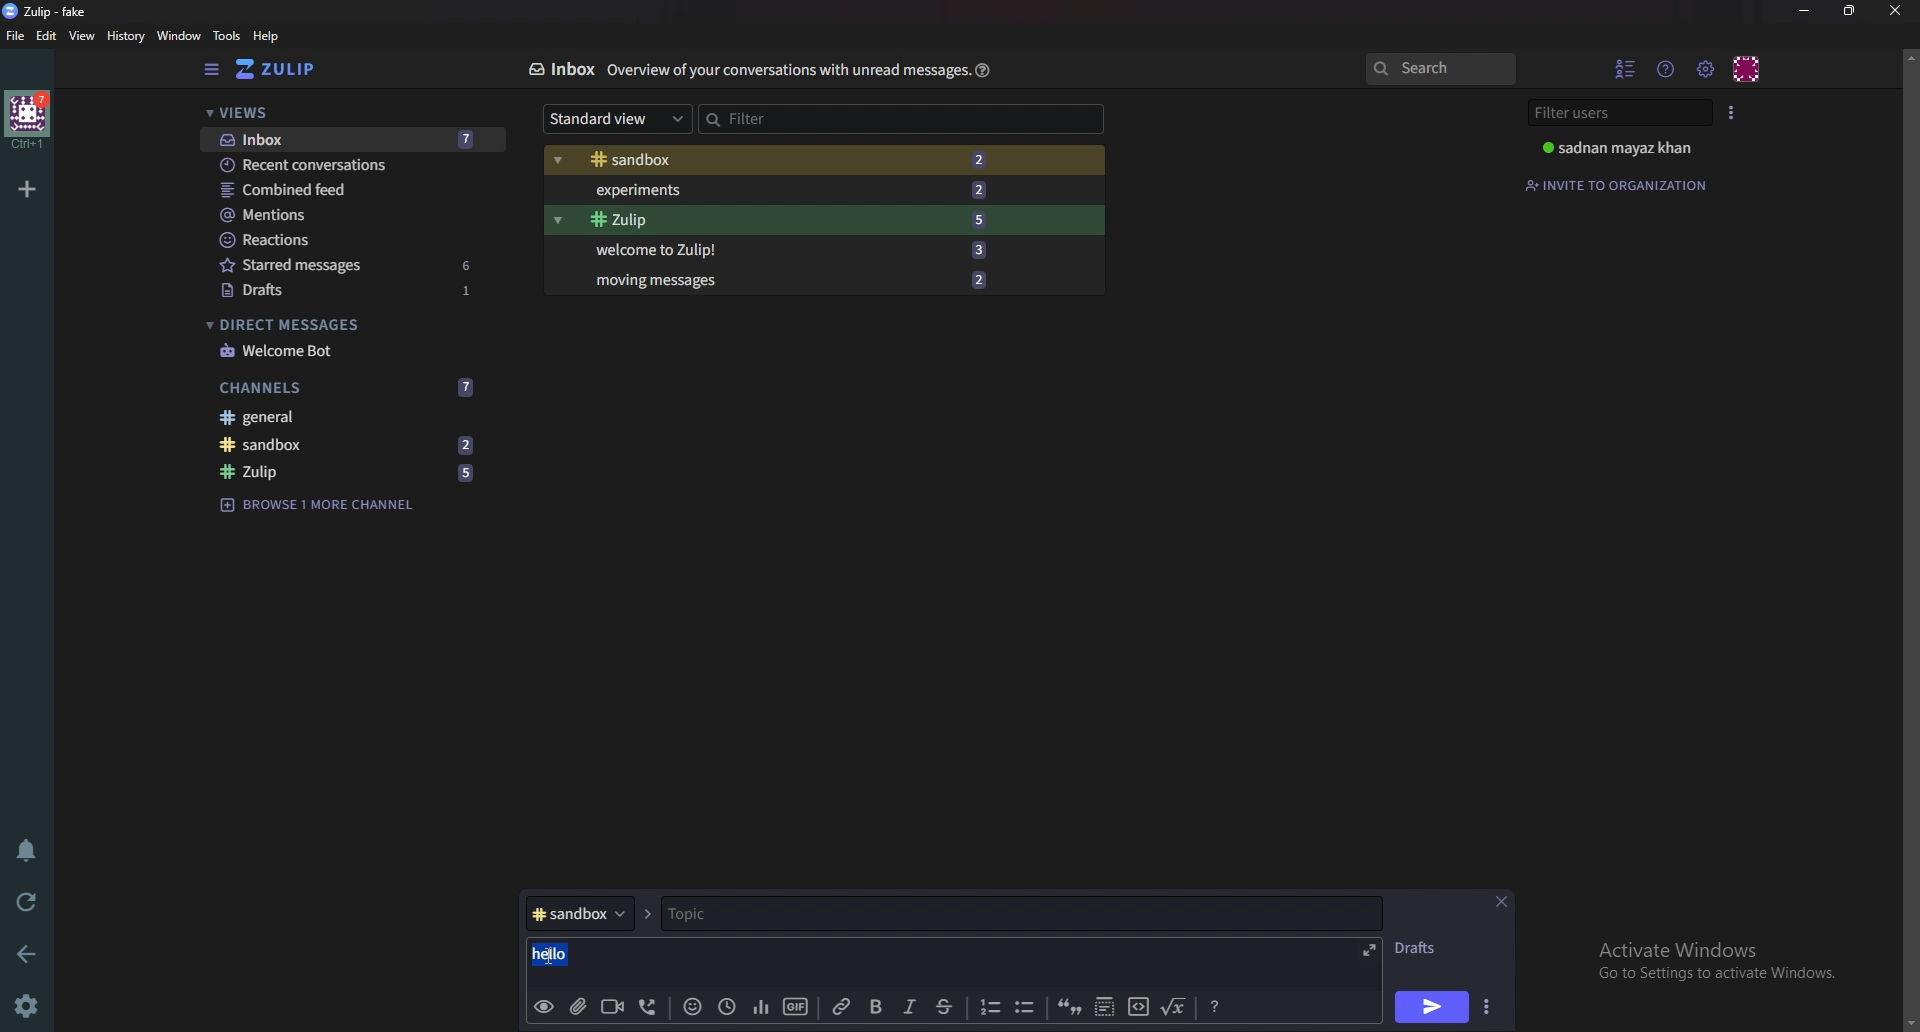  What do you see at coordinates (346, 190) in the screenshot?
I see `Combined feed` at bounding box center [346, 190].